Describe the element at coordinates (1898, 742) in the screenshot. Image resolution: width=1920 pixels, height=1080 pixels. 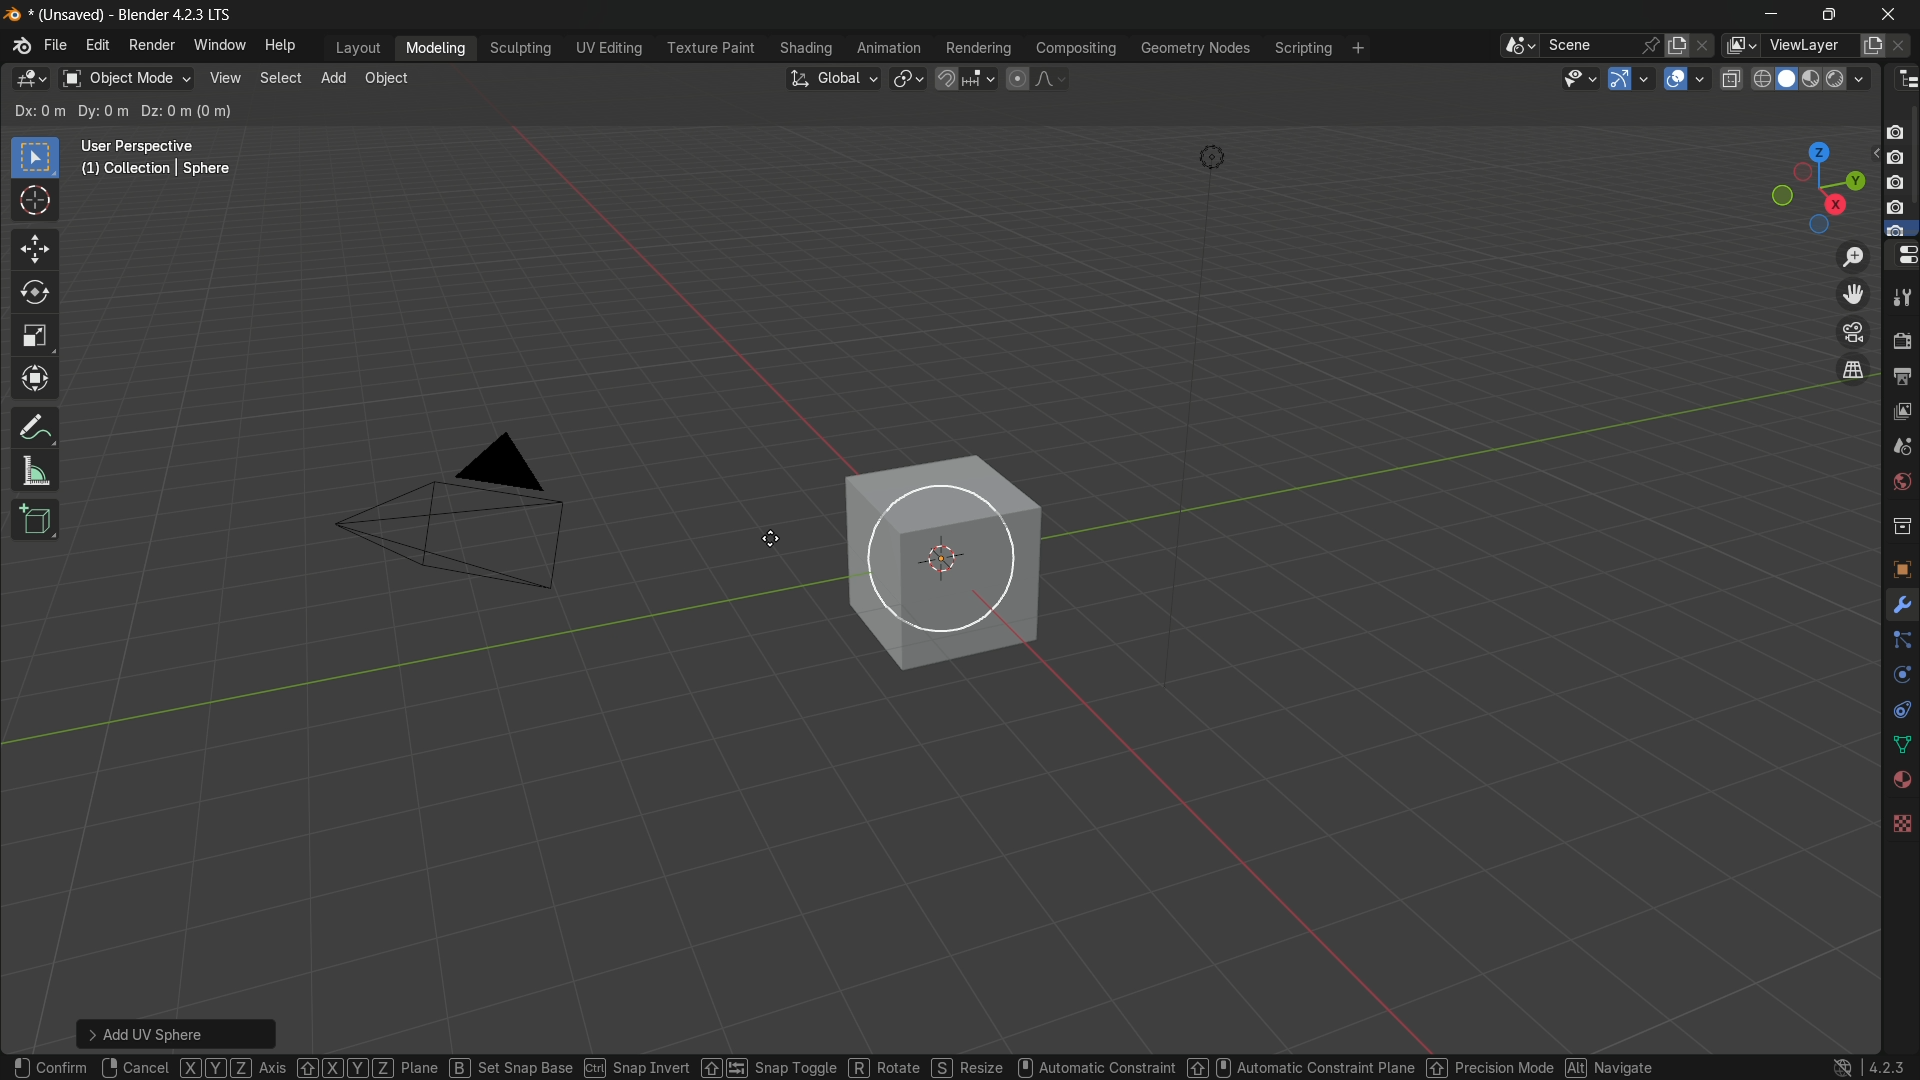
I see `Mesh Data Properties` at that location.